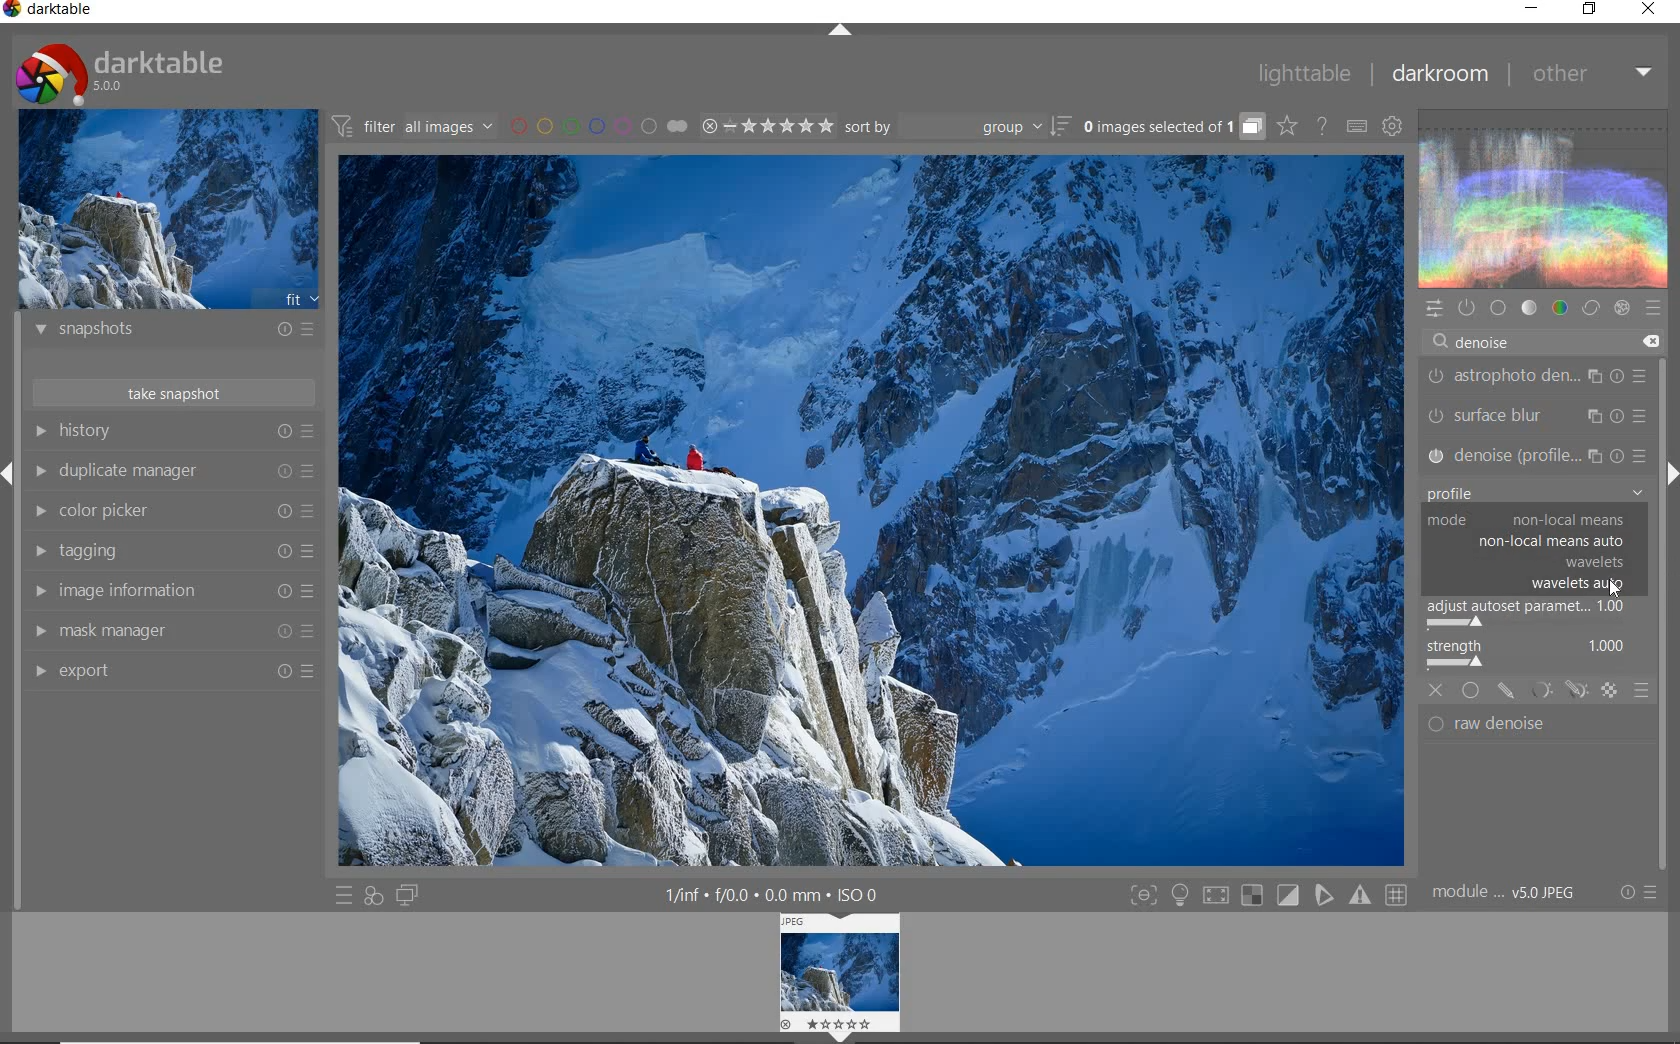 The width and height of the screenshot is (1680, 1044). I want to click on image information, so click(172, 591).